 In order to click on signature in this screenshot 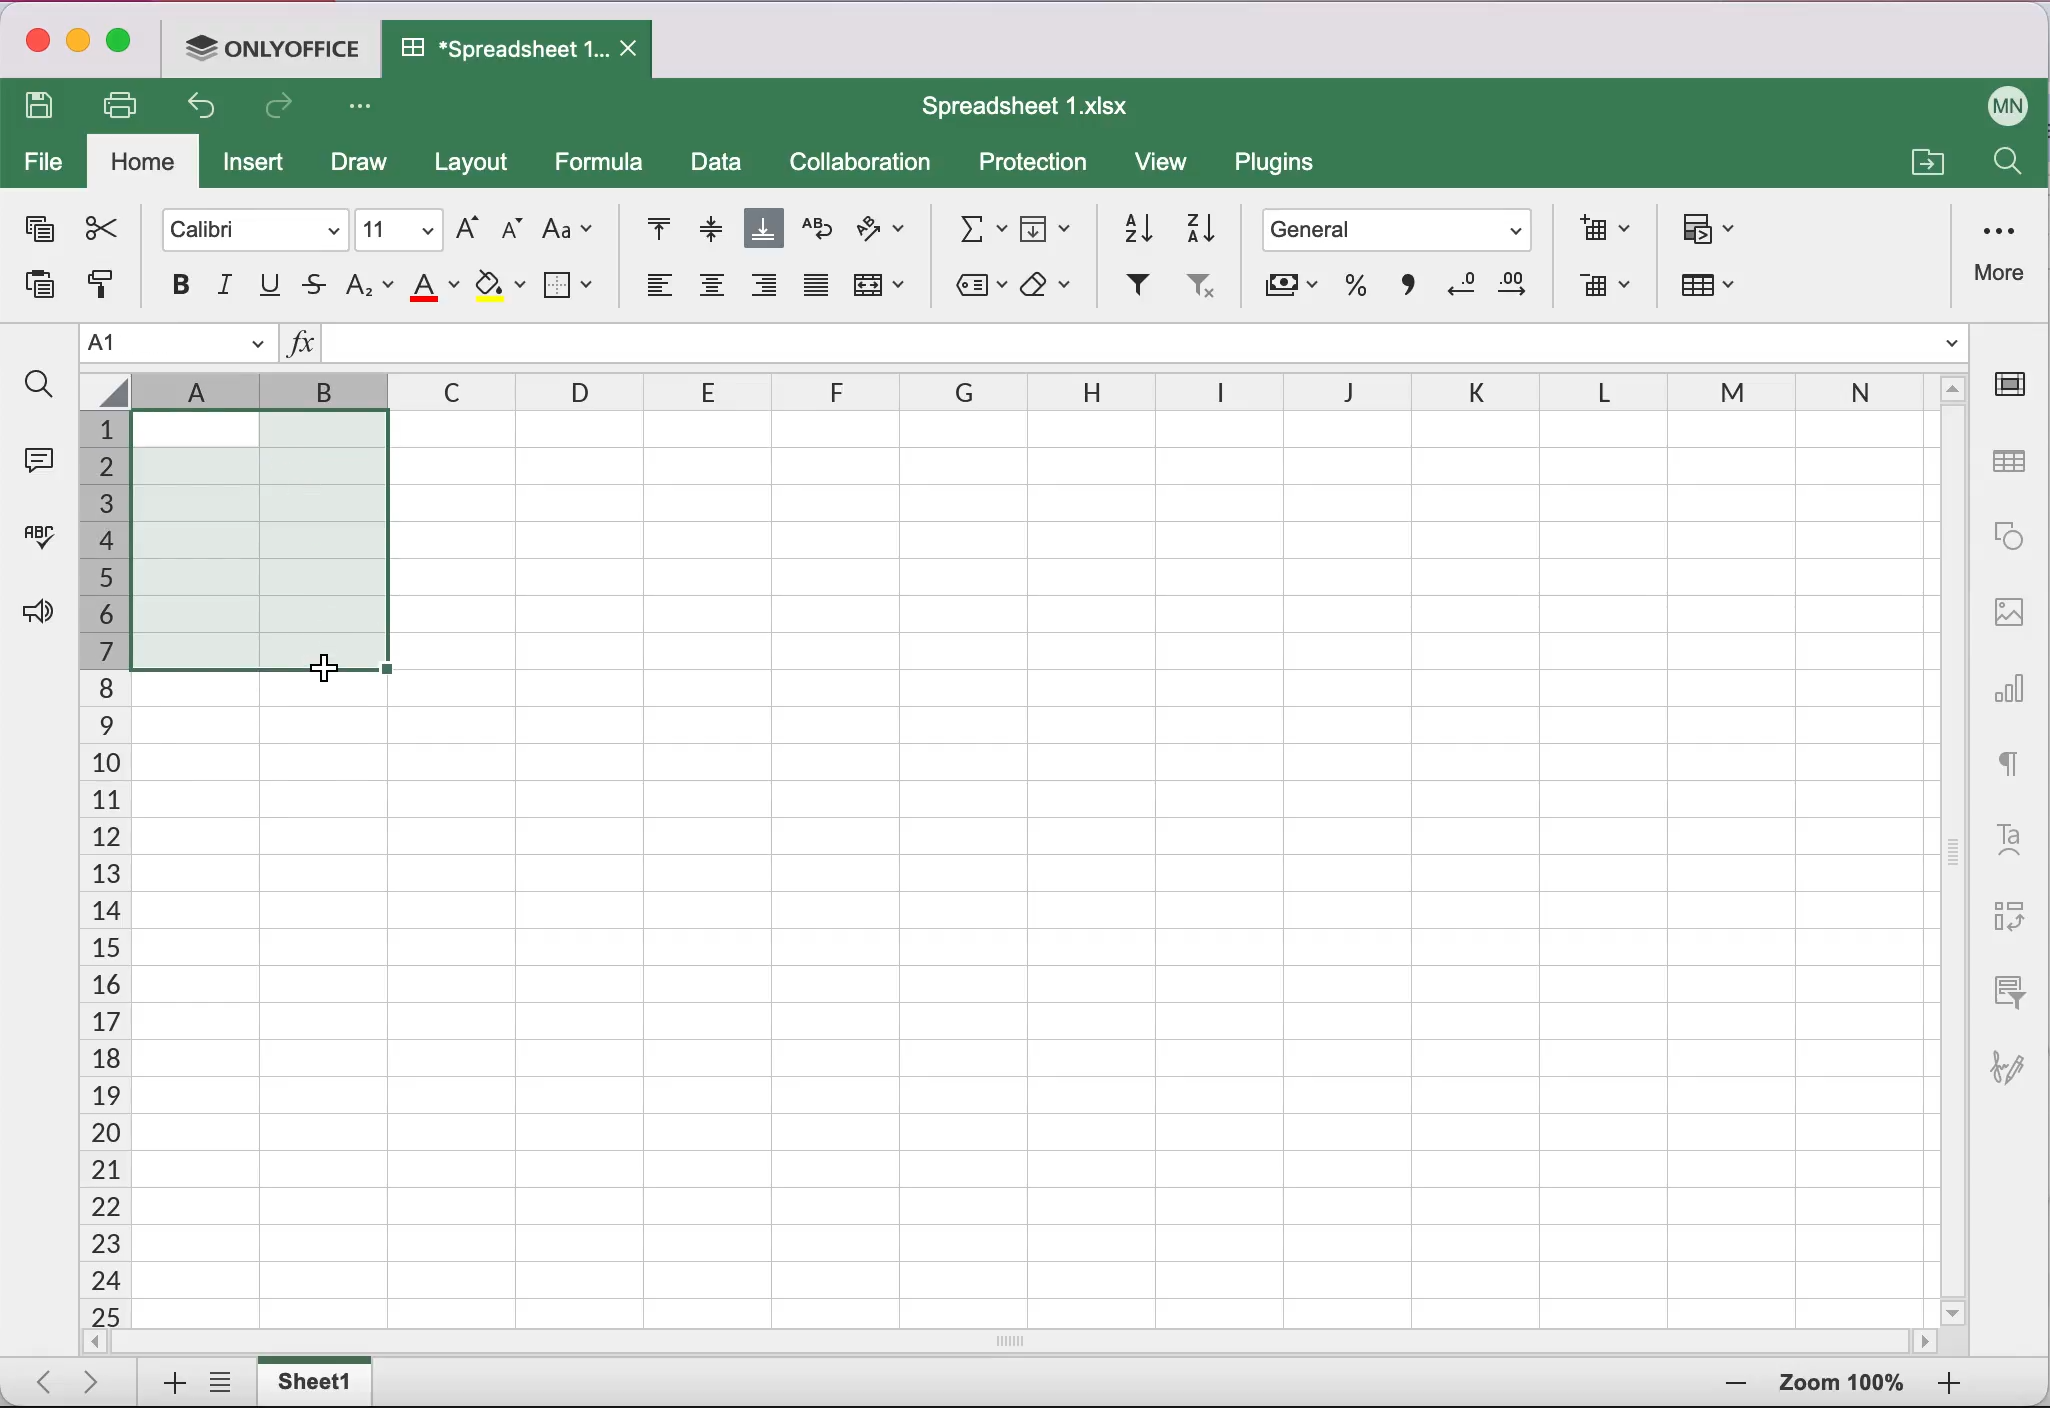, I will do `click(2017, 1057)`.